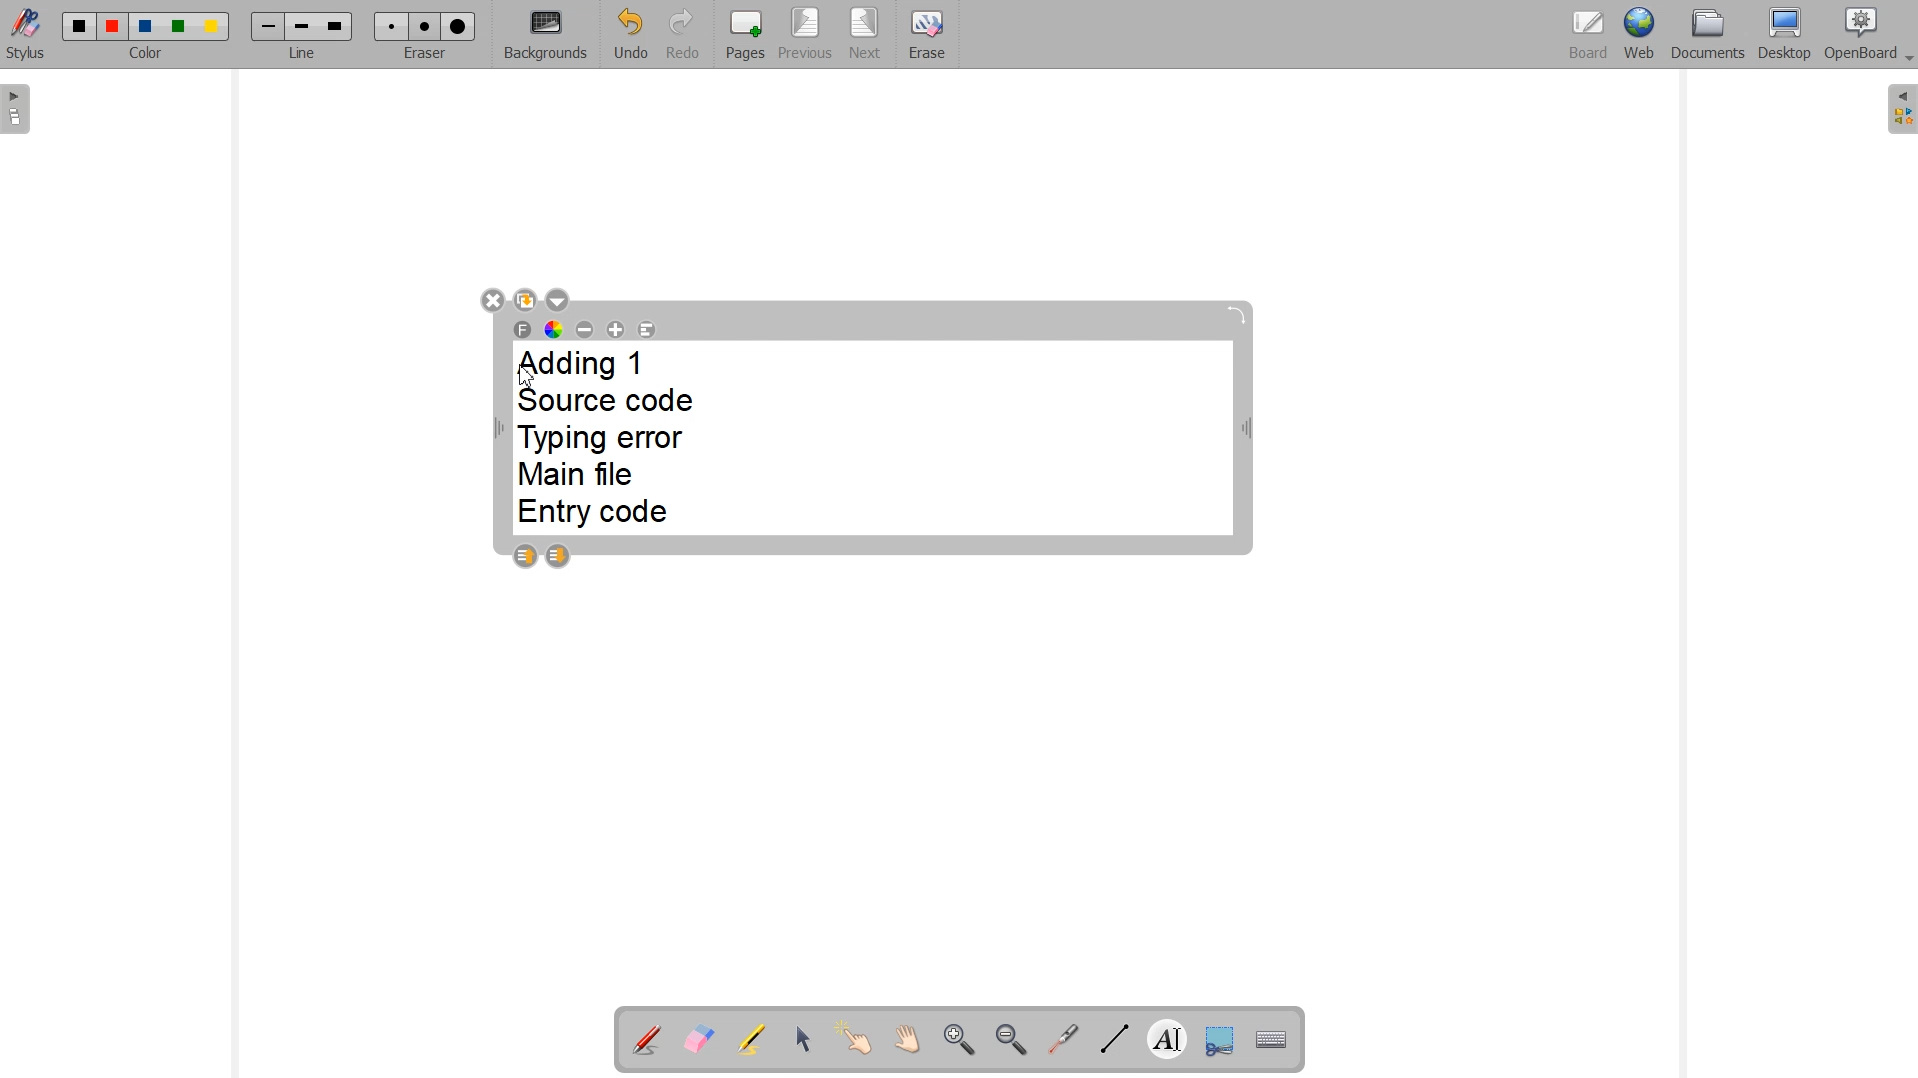 Image resolution: width=1918 pixels, height=1078 pixels. Describe the element at coordinates (1272, 1037) in the screenshot. I see `Display virtual keyboard ` at that location.